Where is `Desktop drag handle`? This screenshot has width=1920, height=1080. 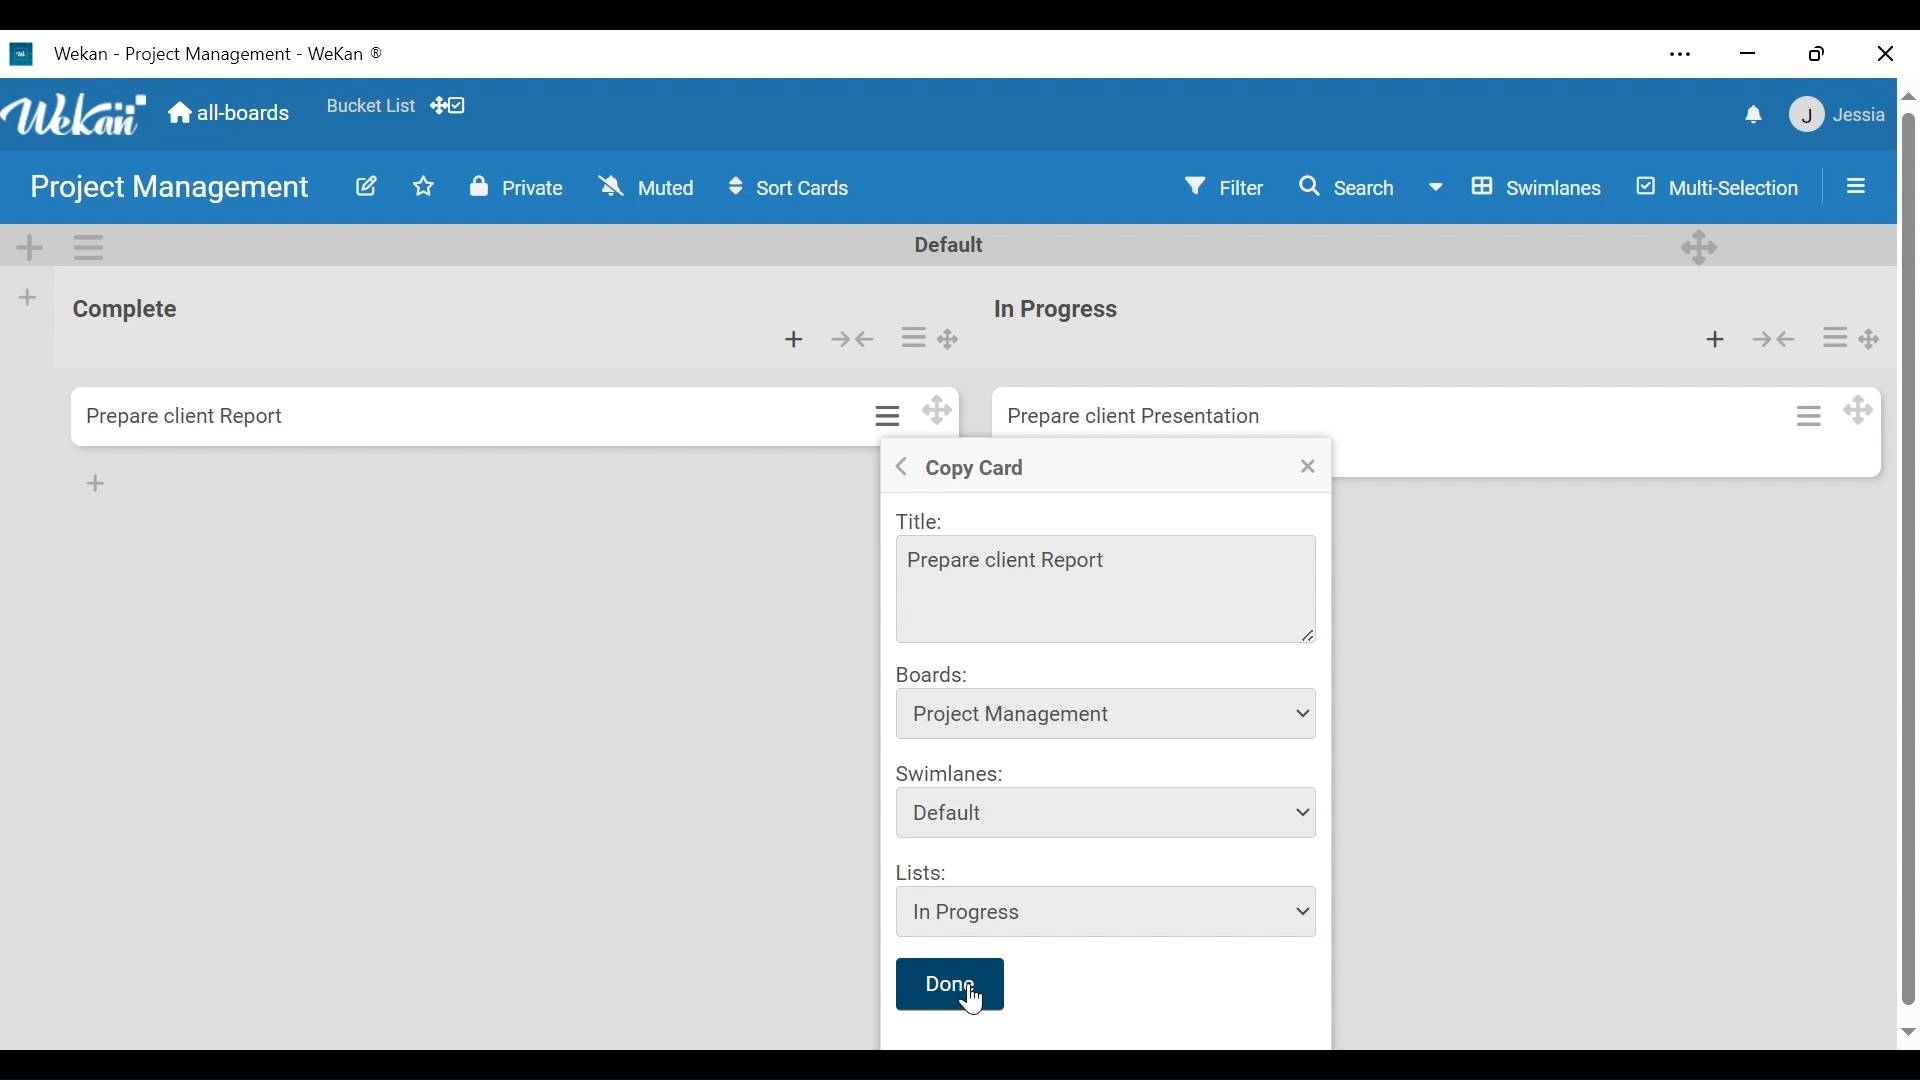 Desktop drag handle is located at coordinates (1863, 410).